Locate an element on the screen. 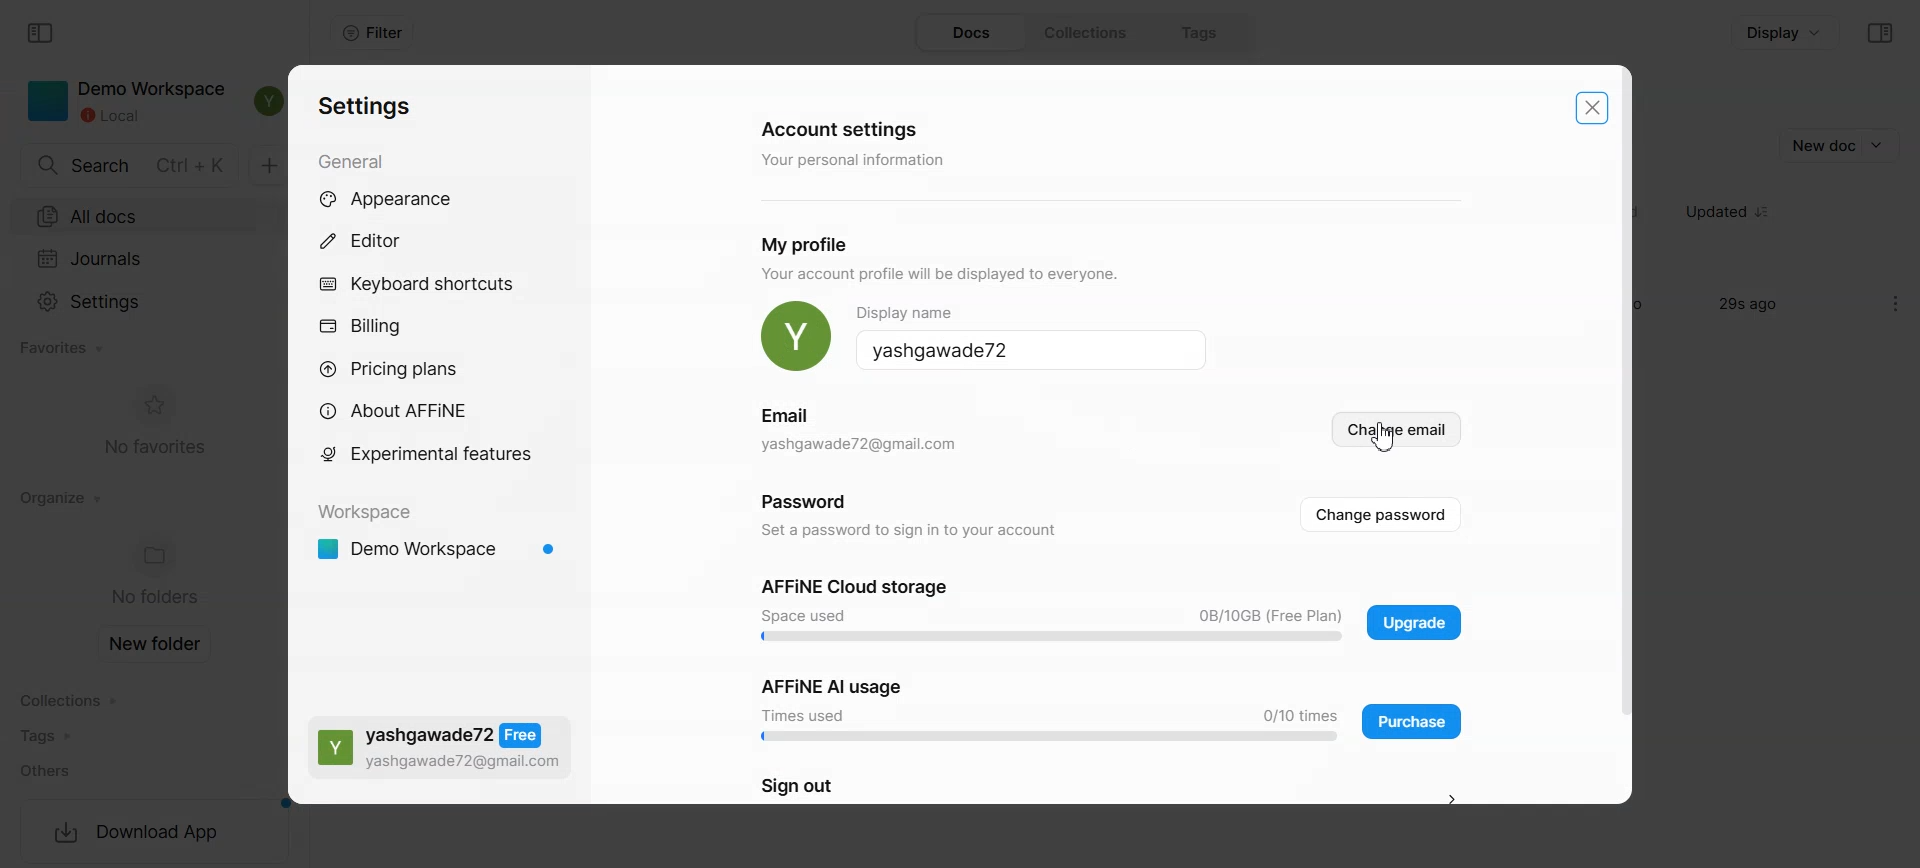 The height and width of the screenshot is (868, 1920). Appearance is located at coordinates (441, 198).